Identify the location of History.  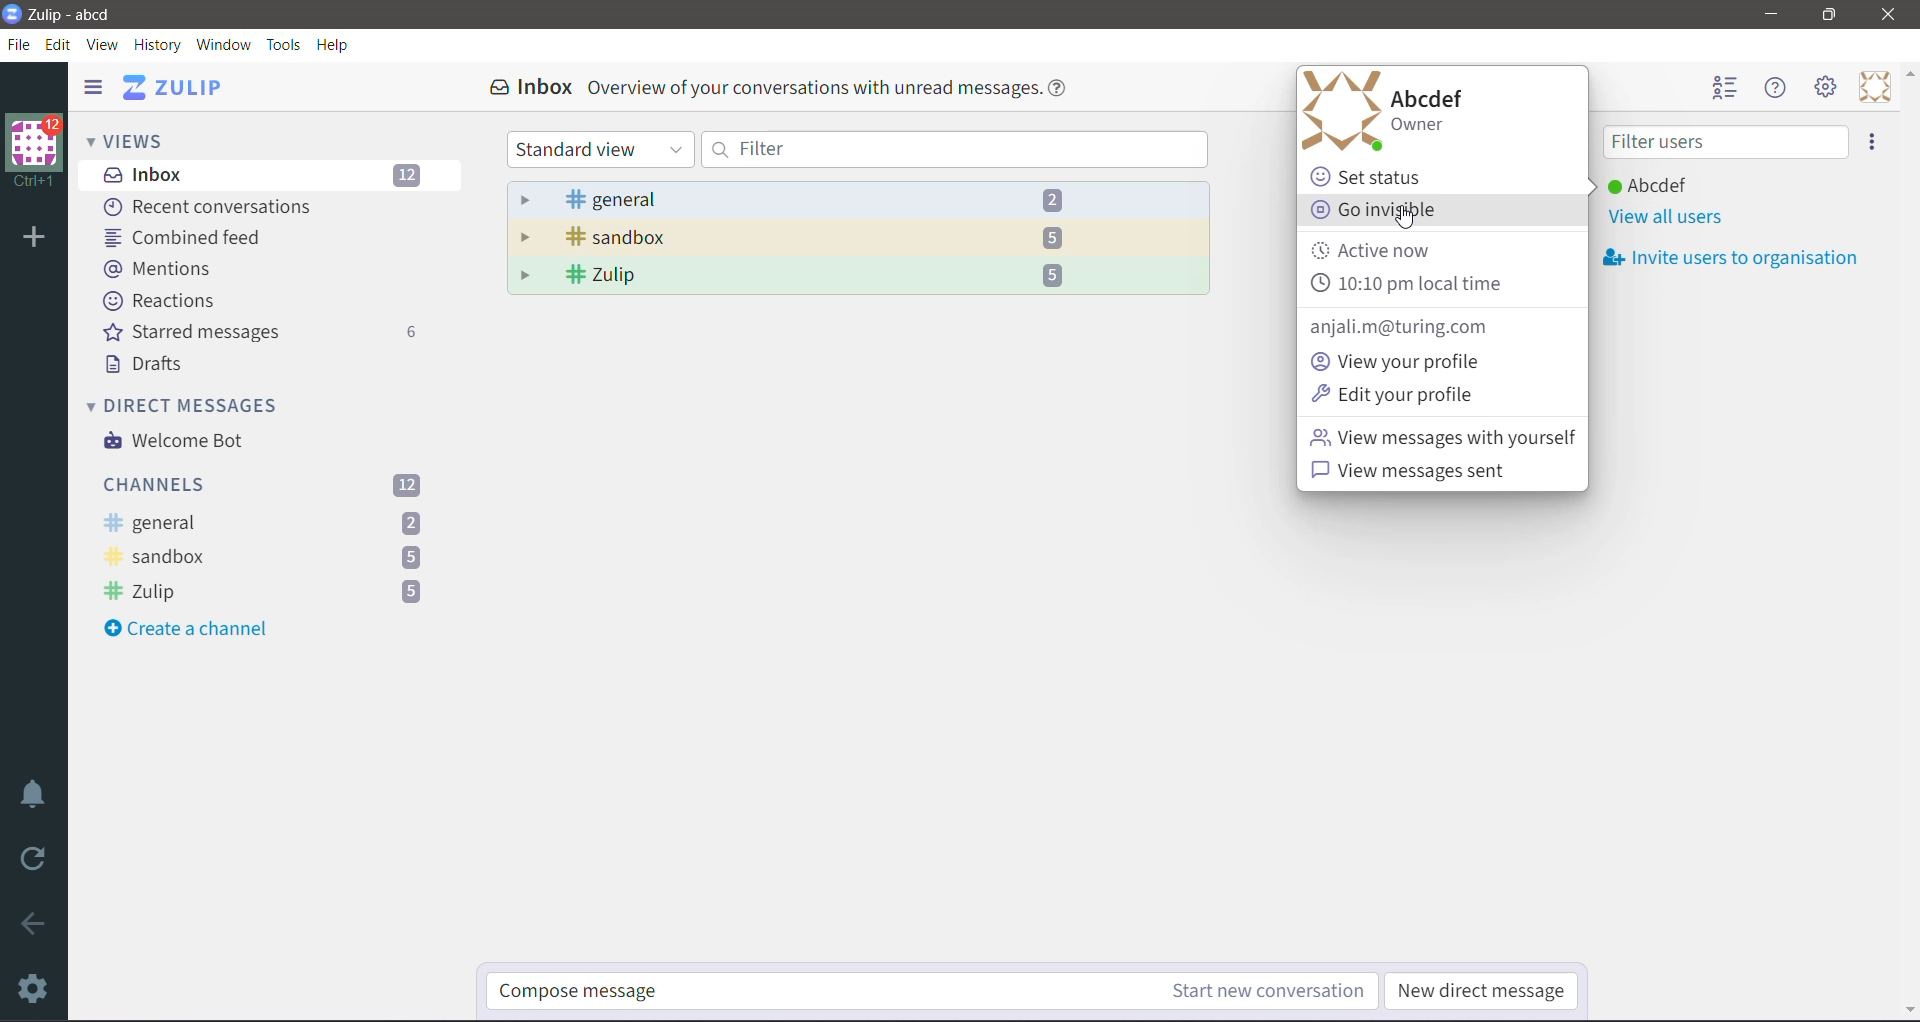
(160, 45).